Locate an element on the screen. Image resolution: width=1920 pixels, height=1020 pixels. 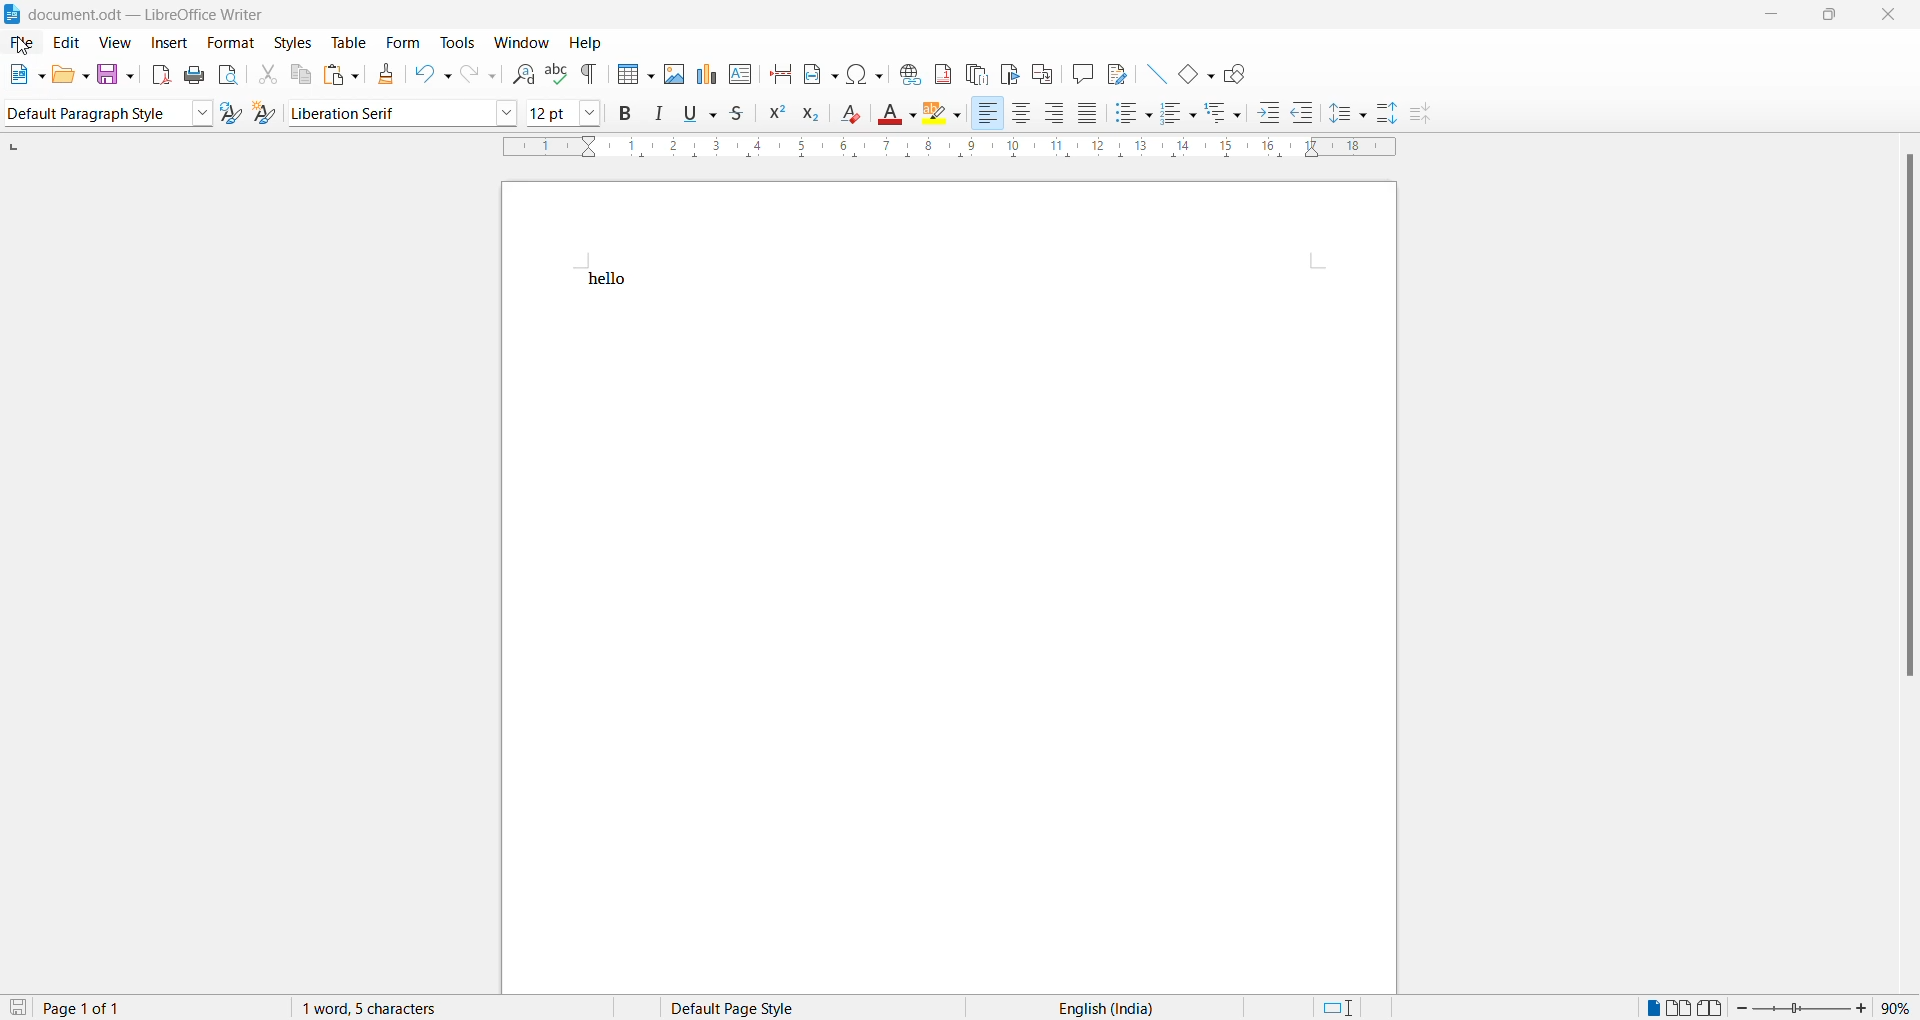
close is located at coordinates (1894, 17).